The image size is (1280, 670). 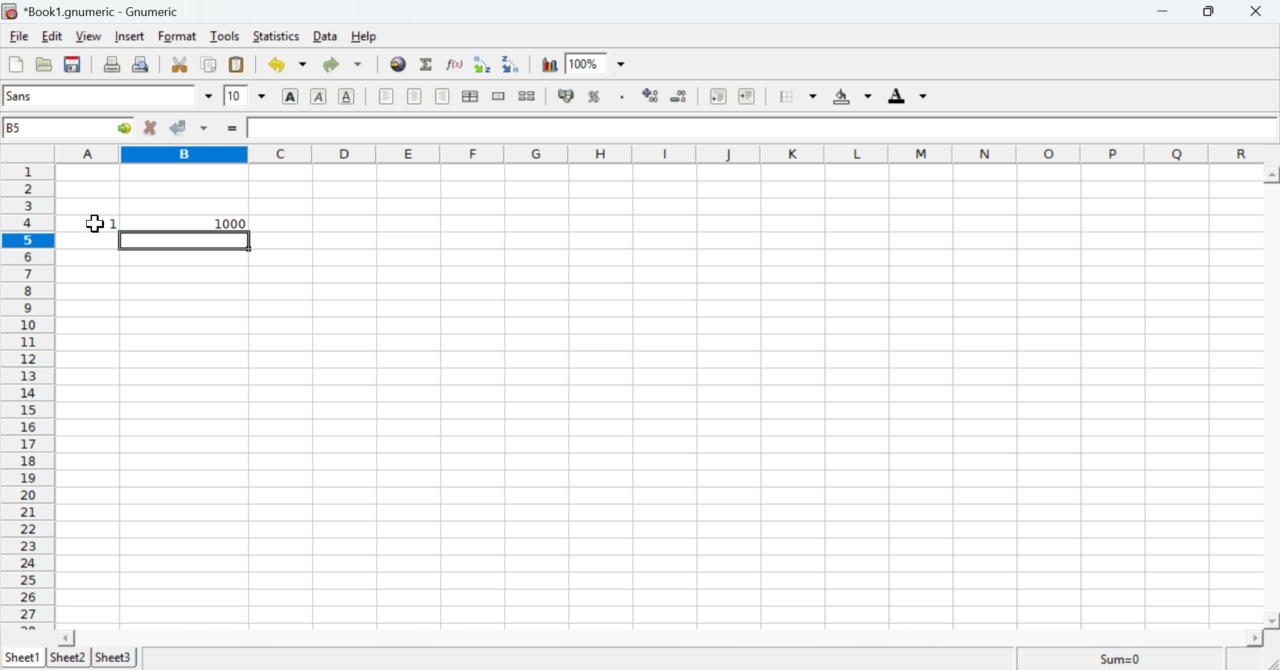 I want to click on Insert Hyperlink, so click(x=398, y=64).